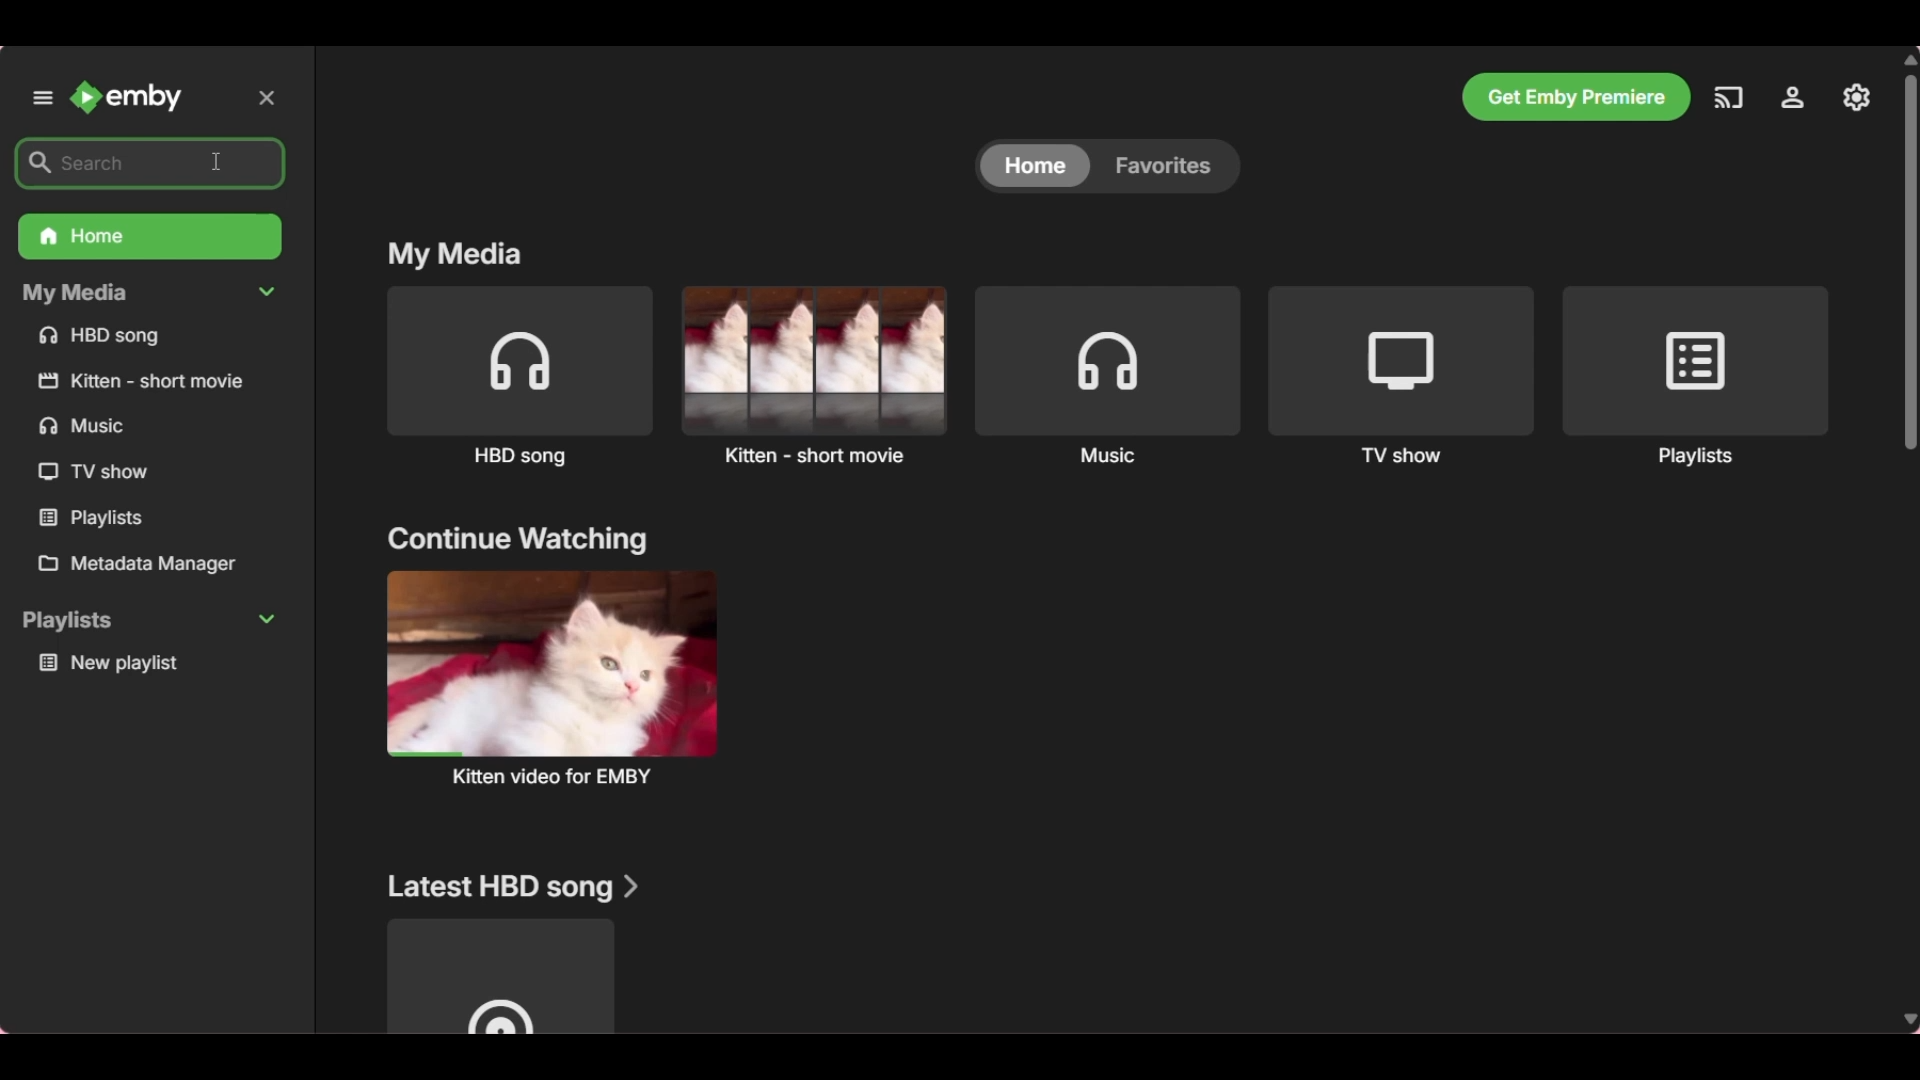 Image resolution: width=1920 pixels, height=1080 pixels. Describe the element at coordinates (1695, 377) in the screenshot. I see `Playlists` at that location.